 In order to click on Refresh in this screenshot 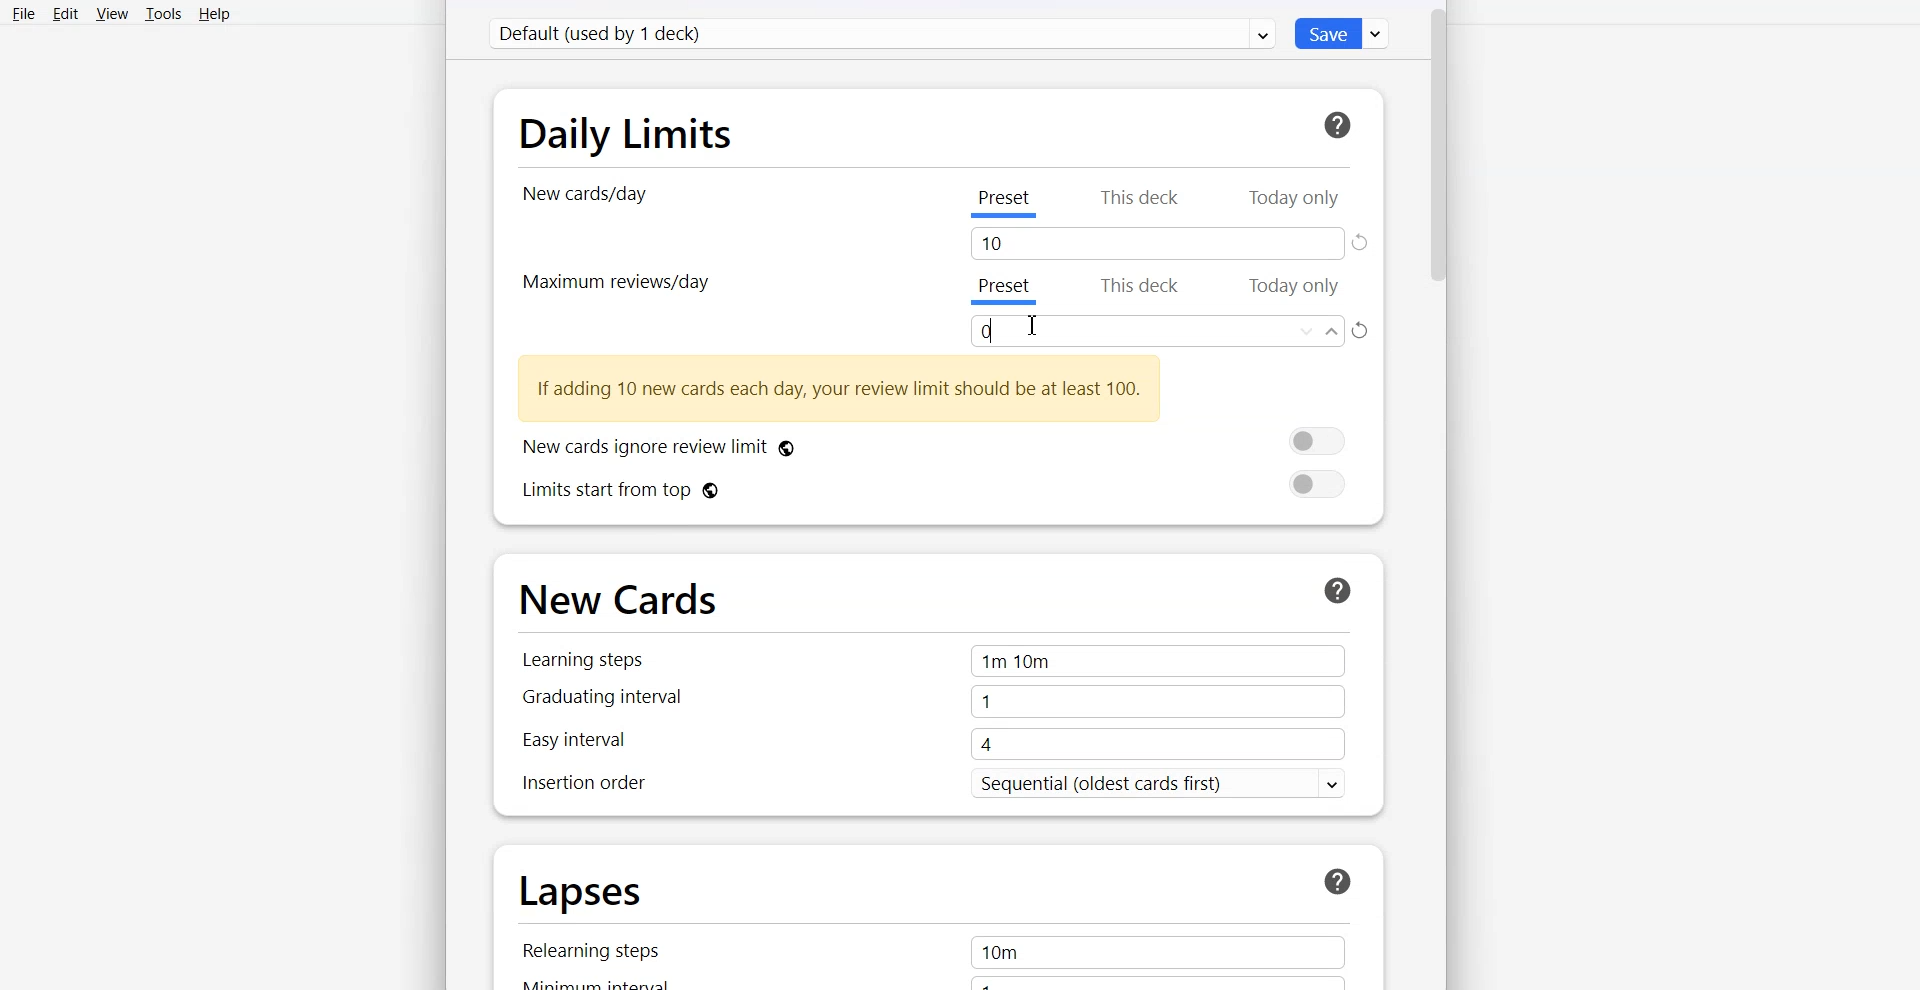, I will do `click(1363, 332)`.